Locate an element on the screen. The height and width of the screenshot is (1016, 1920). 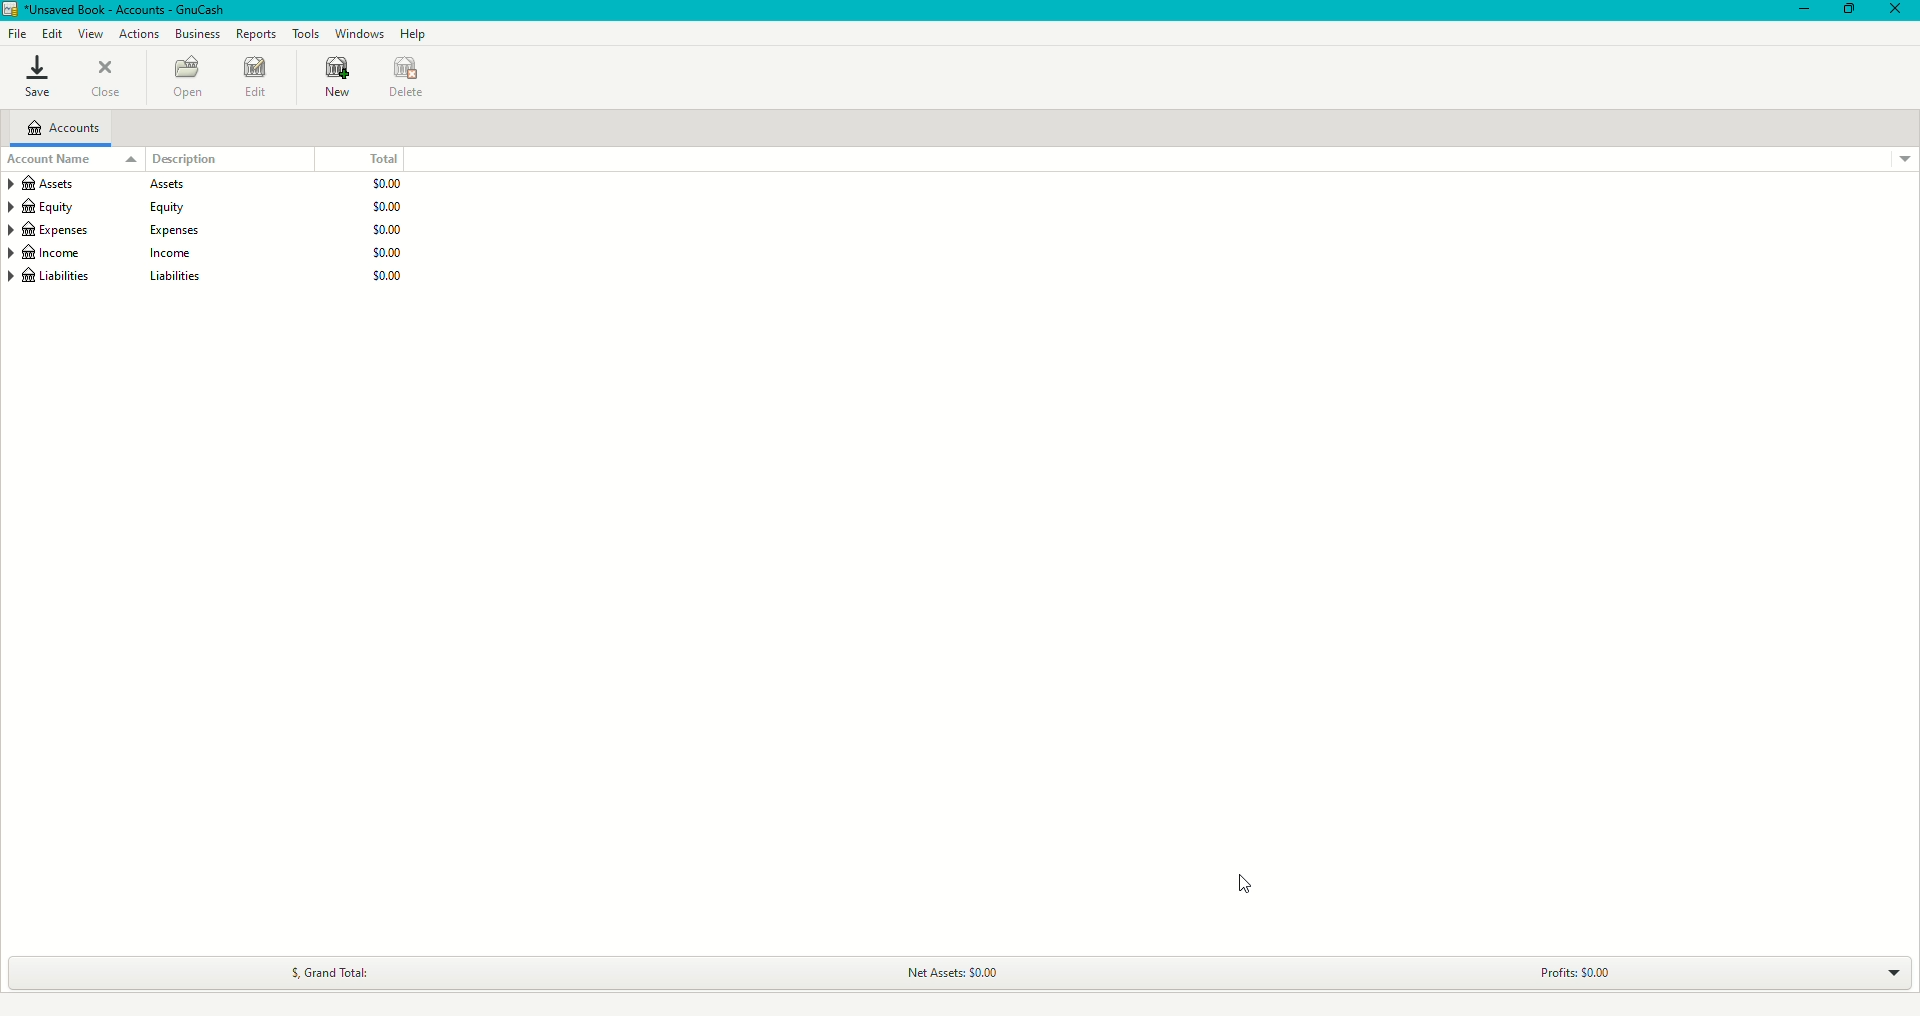
Help is located at coordinates (413, 34).